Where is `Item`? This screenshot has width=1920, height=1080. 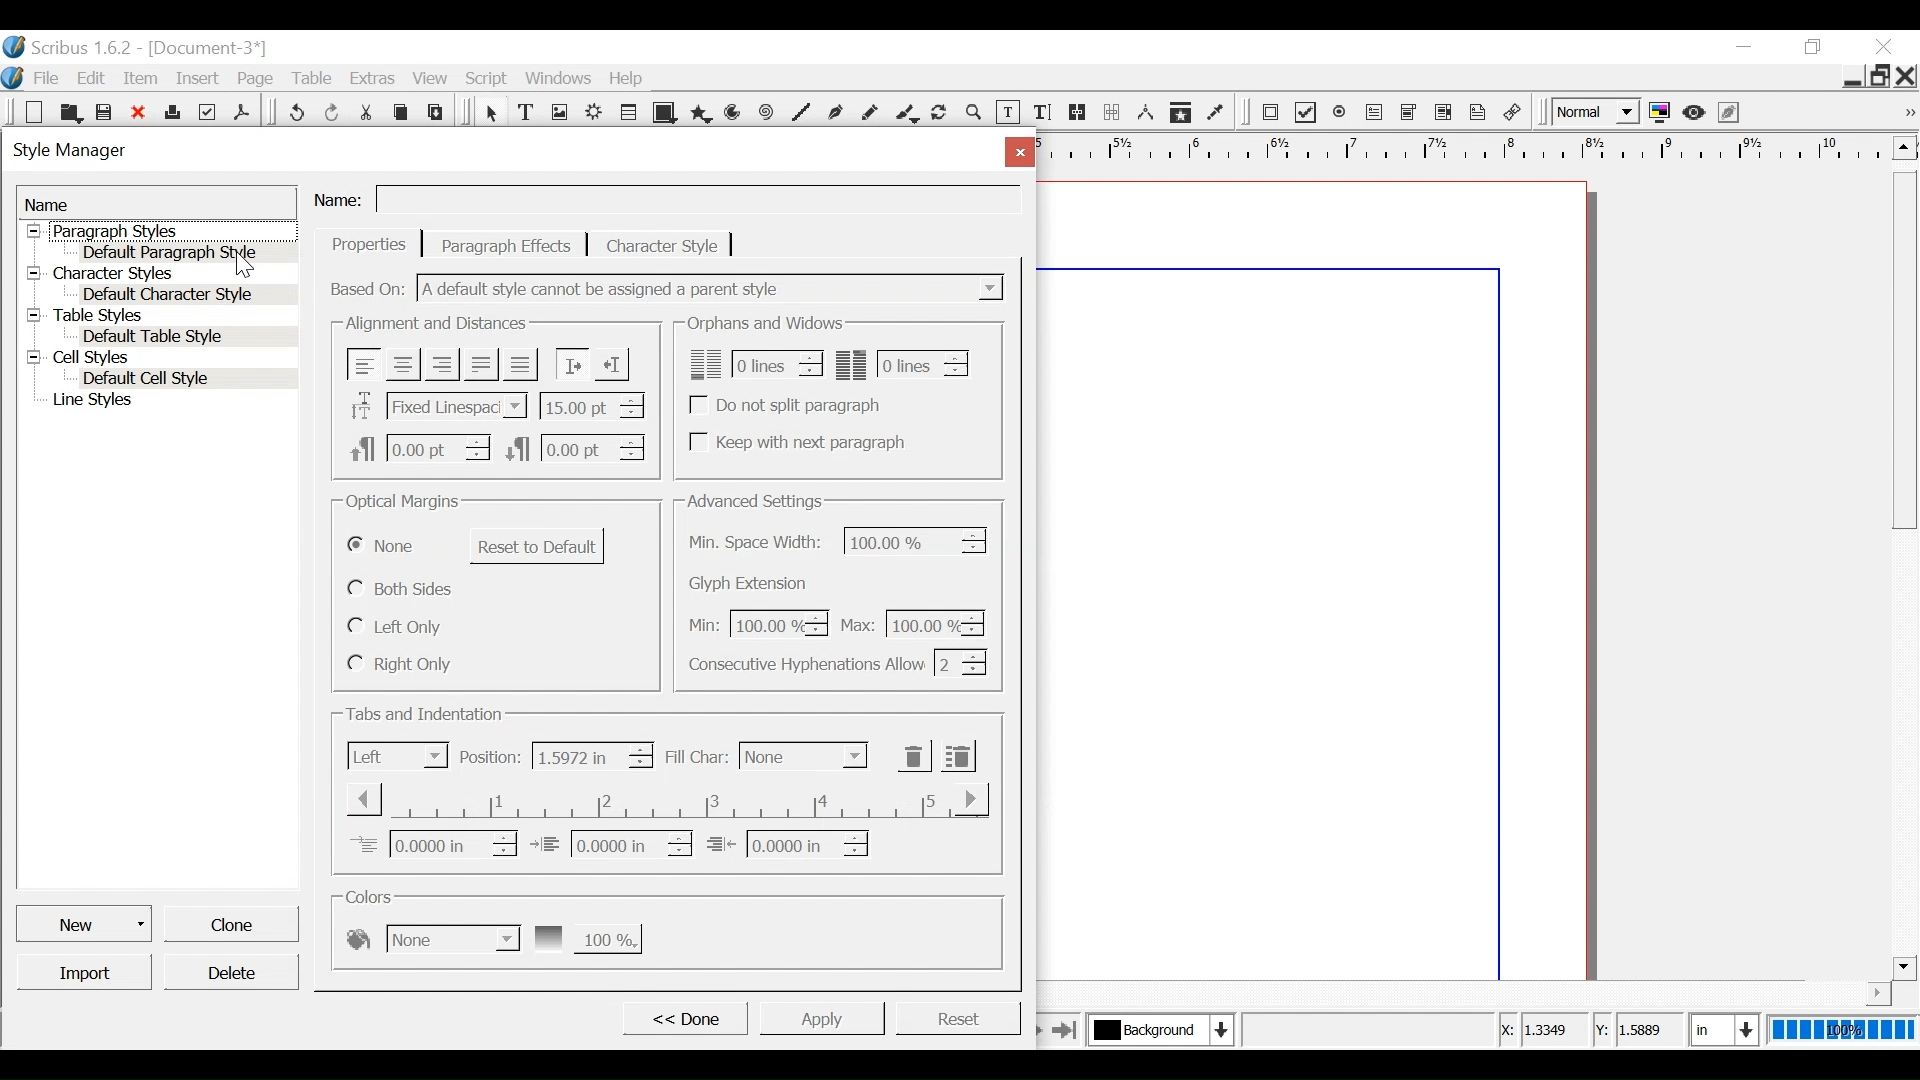 Item is located at coordinates (141, 79).